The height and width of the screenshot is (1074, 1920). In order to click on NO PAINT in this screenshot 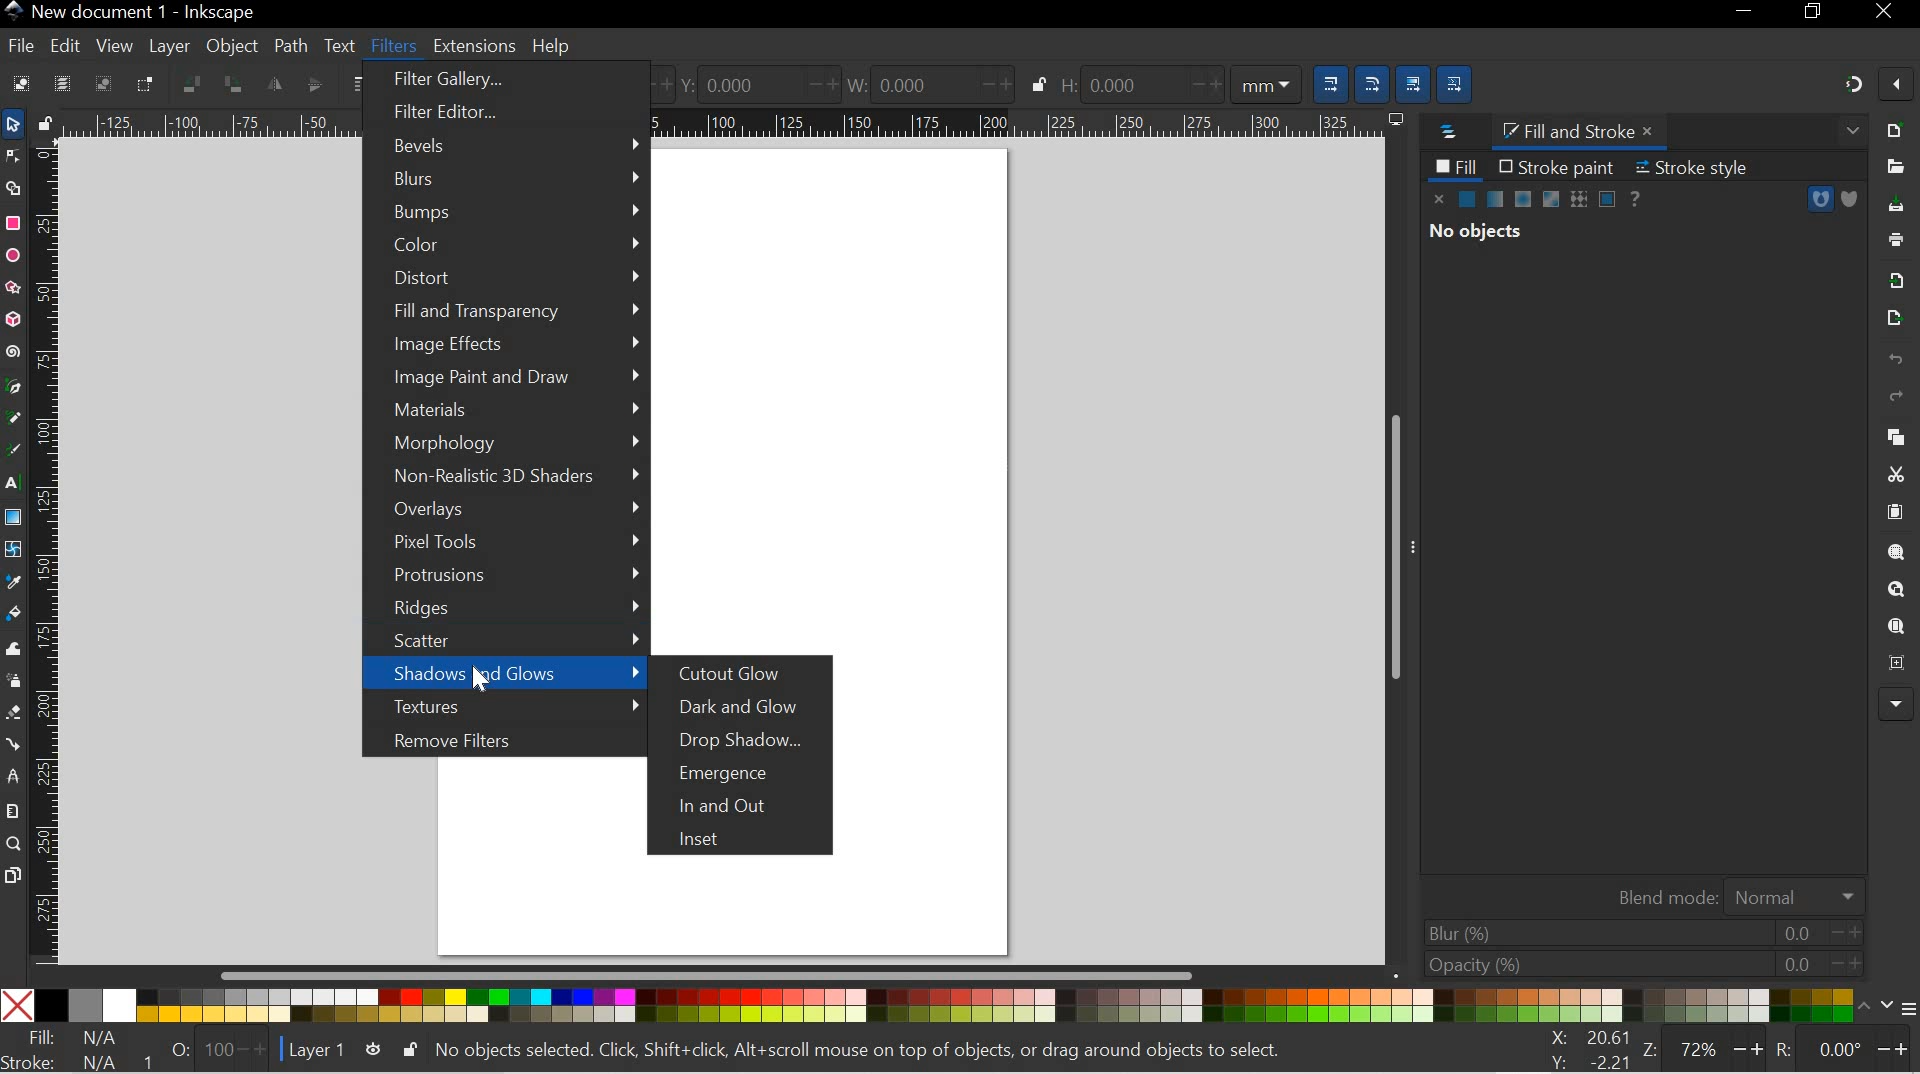, I will do `click(1440, 199)`.